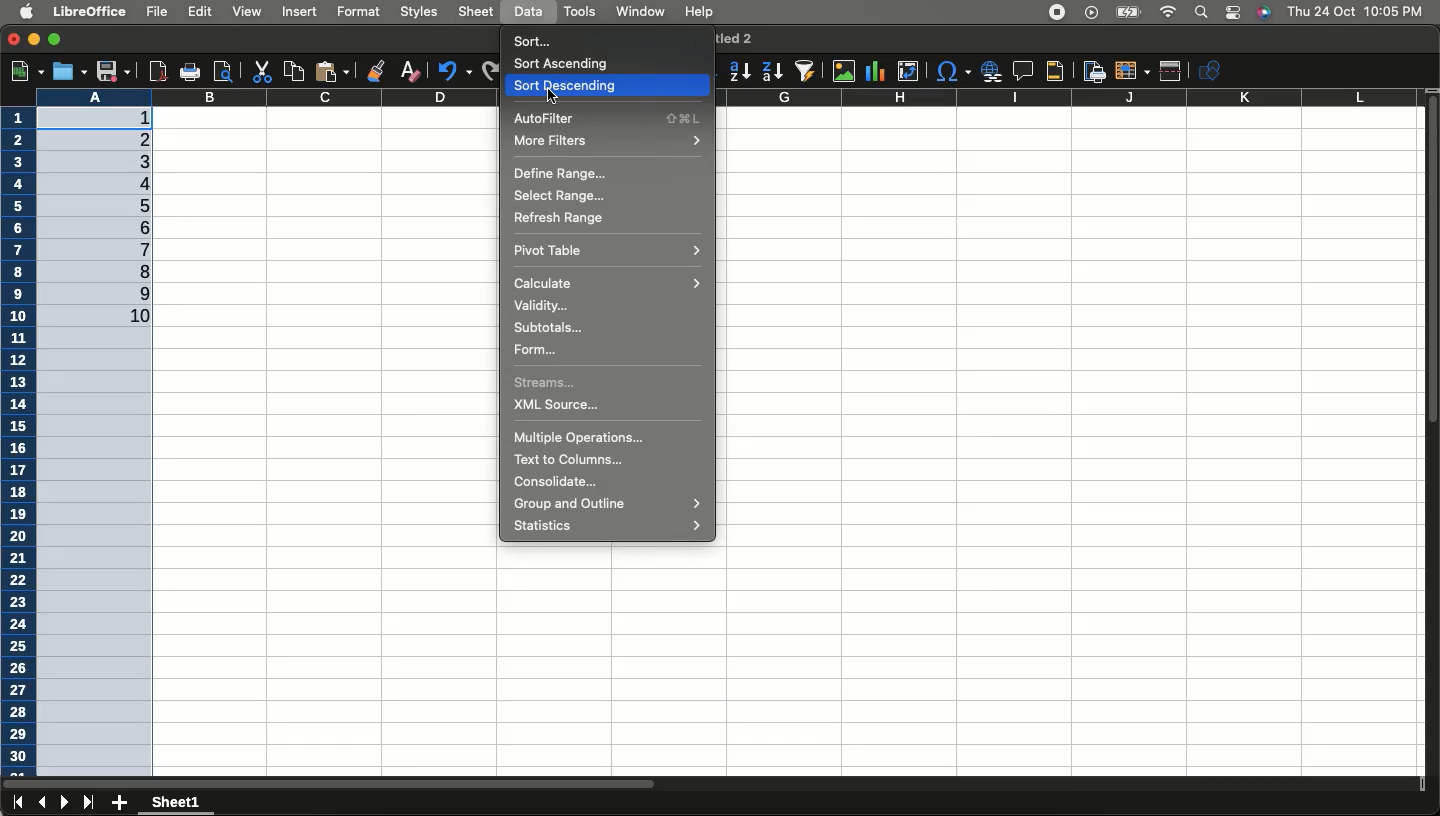  I want to click on Next sheet, so click(66, 804).